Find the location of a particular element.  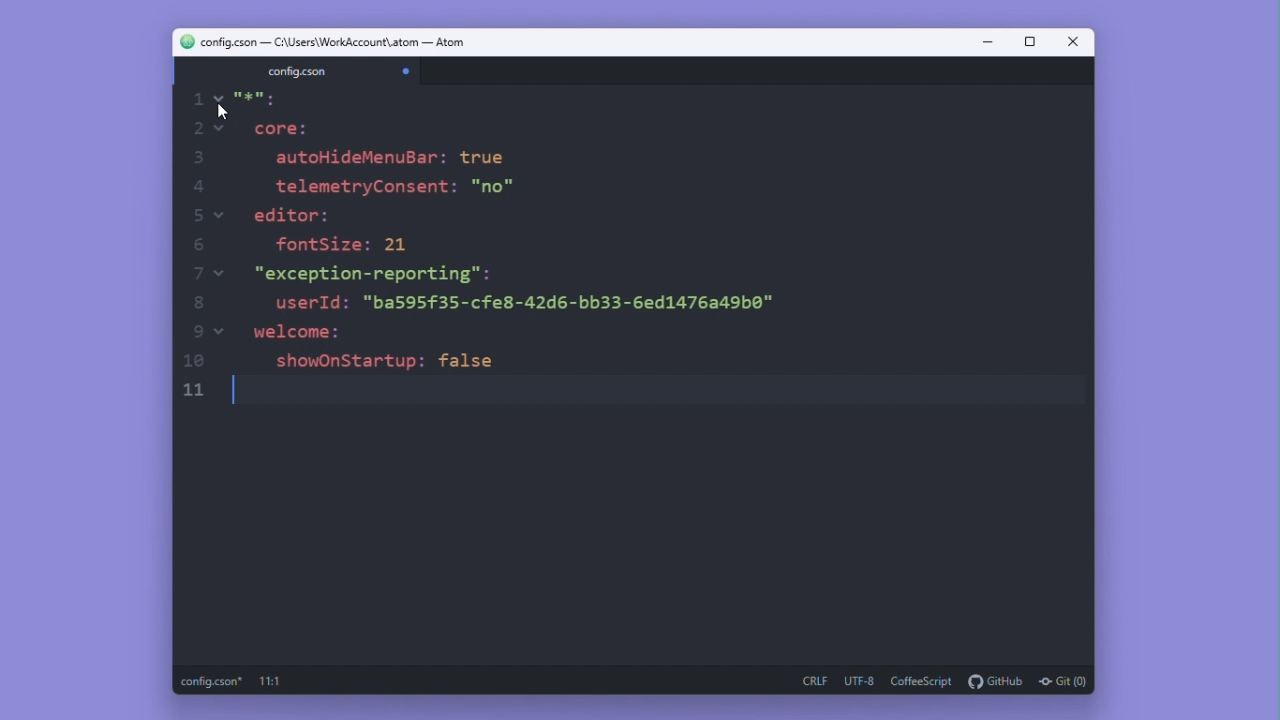

close is located at coordinates (1074, 43).